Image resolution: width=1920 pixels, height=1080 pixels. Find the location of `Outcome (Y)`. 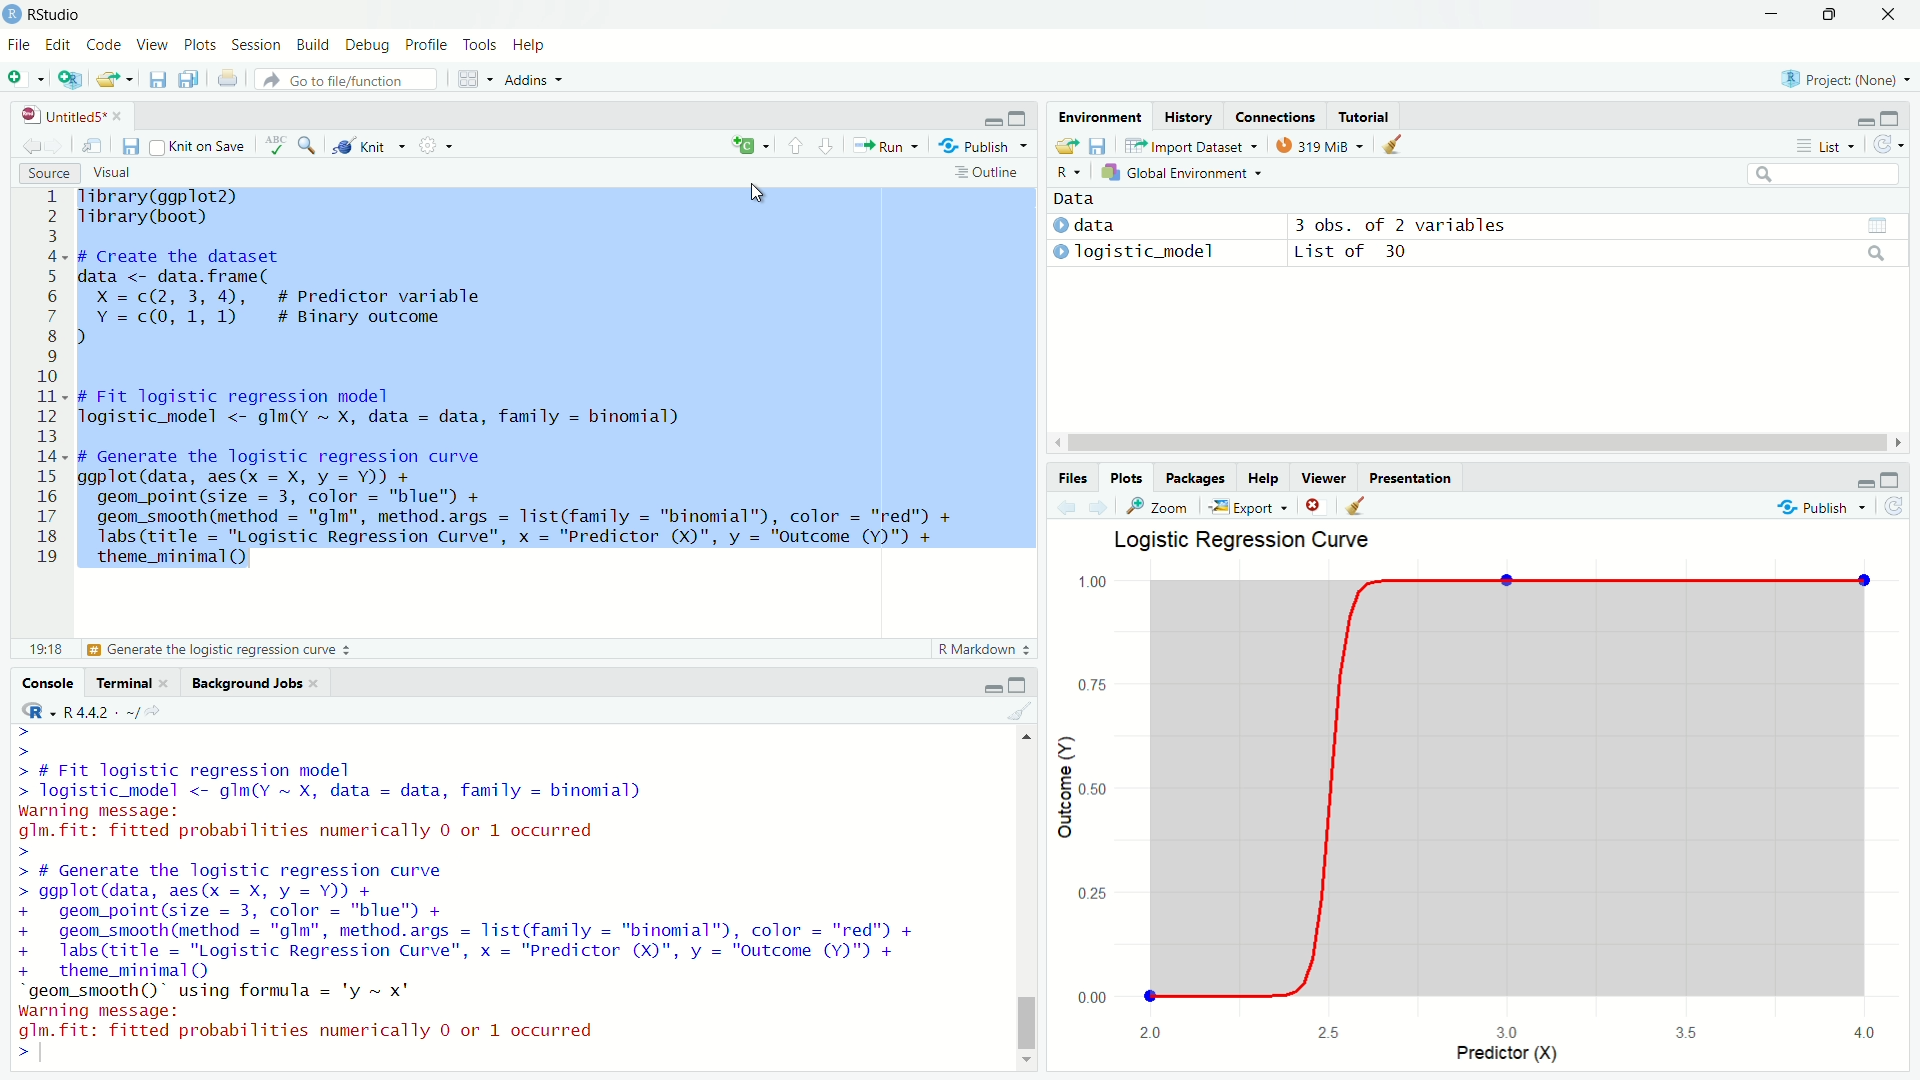

Outcome (Y) is located at coordinates (1064, 788).